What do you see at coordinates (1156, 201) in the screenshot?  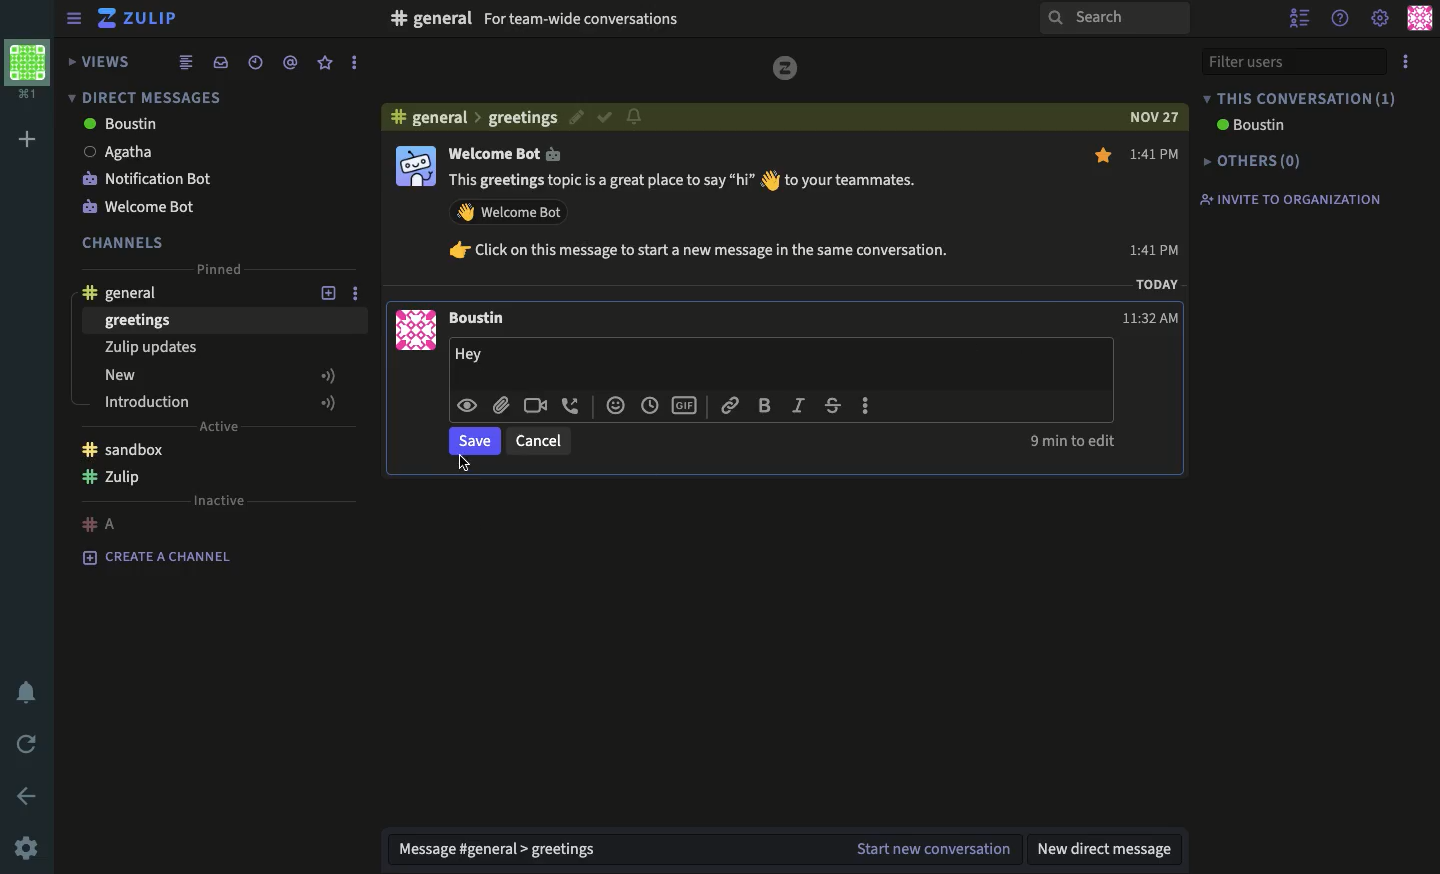 I see `1:41 PM` at bounding box center [1156, 201].